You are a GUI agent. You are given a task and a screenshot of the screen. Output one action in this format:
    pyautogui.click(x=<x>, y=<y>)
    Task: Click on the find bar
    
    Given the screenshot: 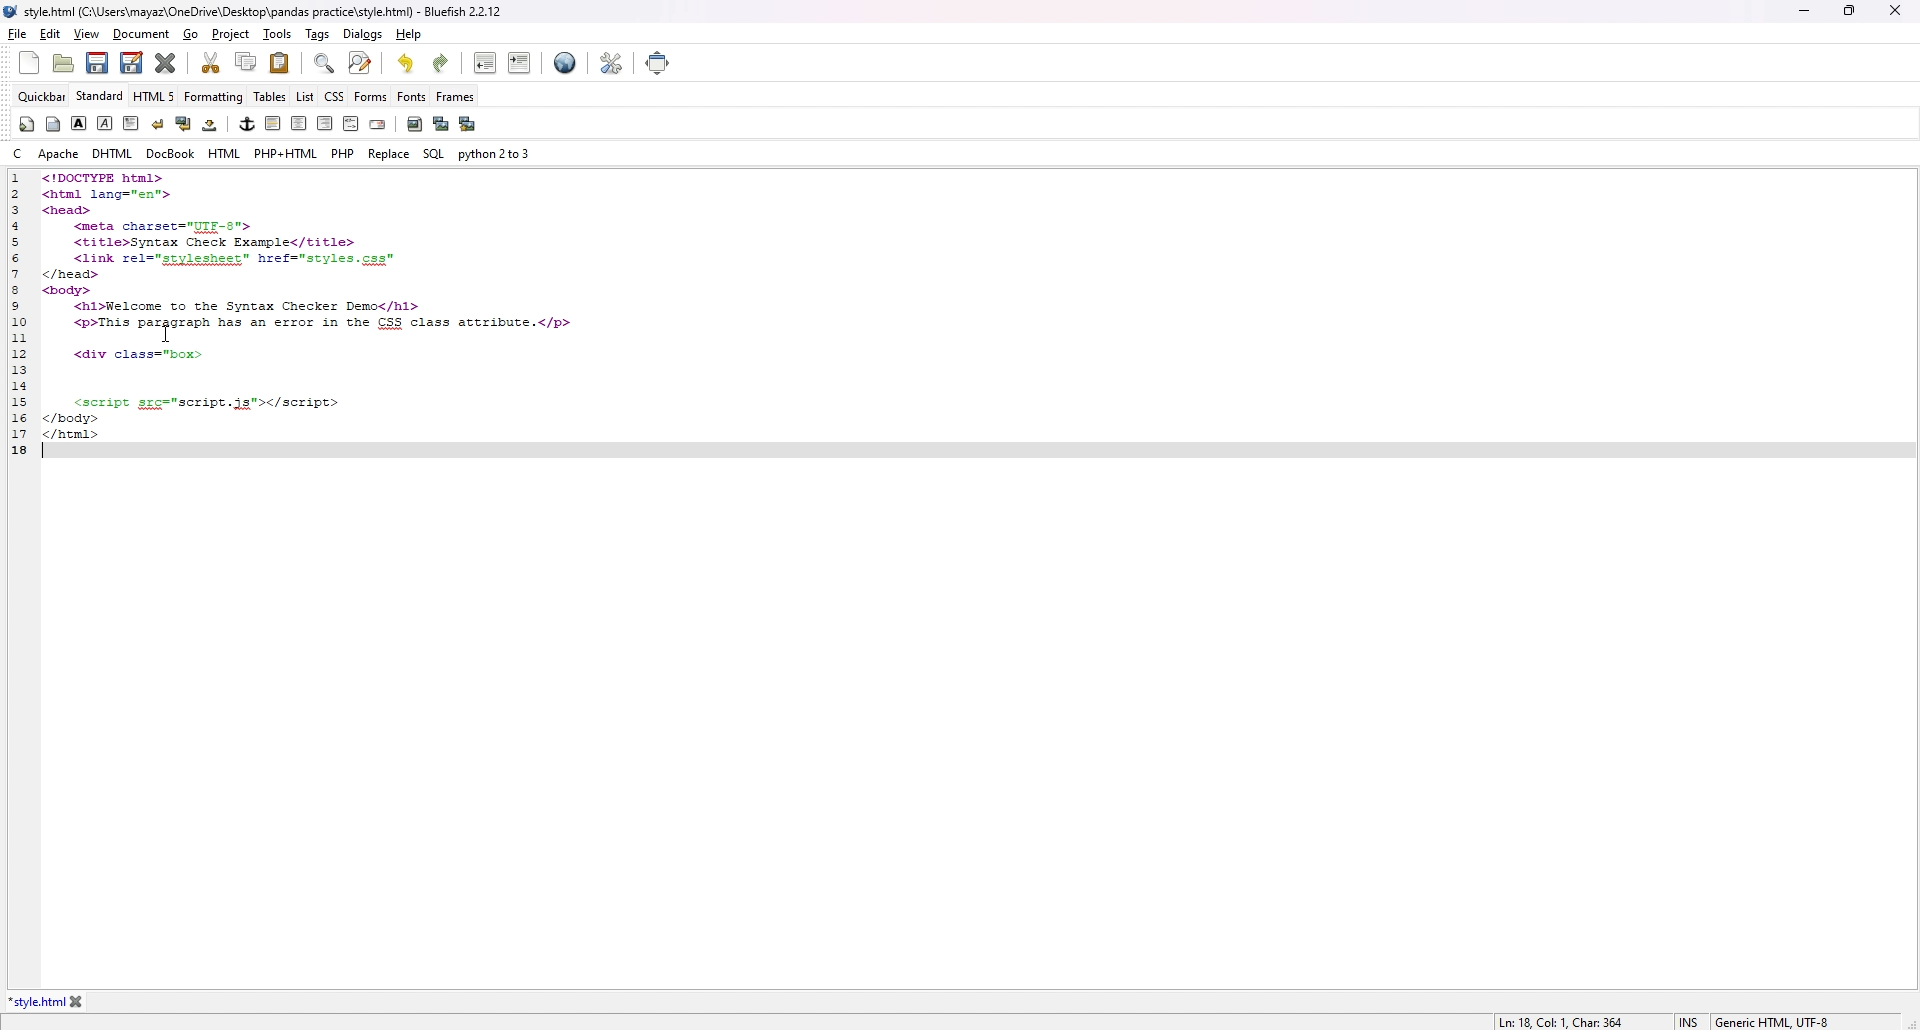 What is the action you would take?
    pyautogui.click(x=324, y=63)
    